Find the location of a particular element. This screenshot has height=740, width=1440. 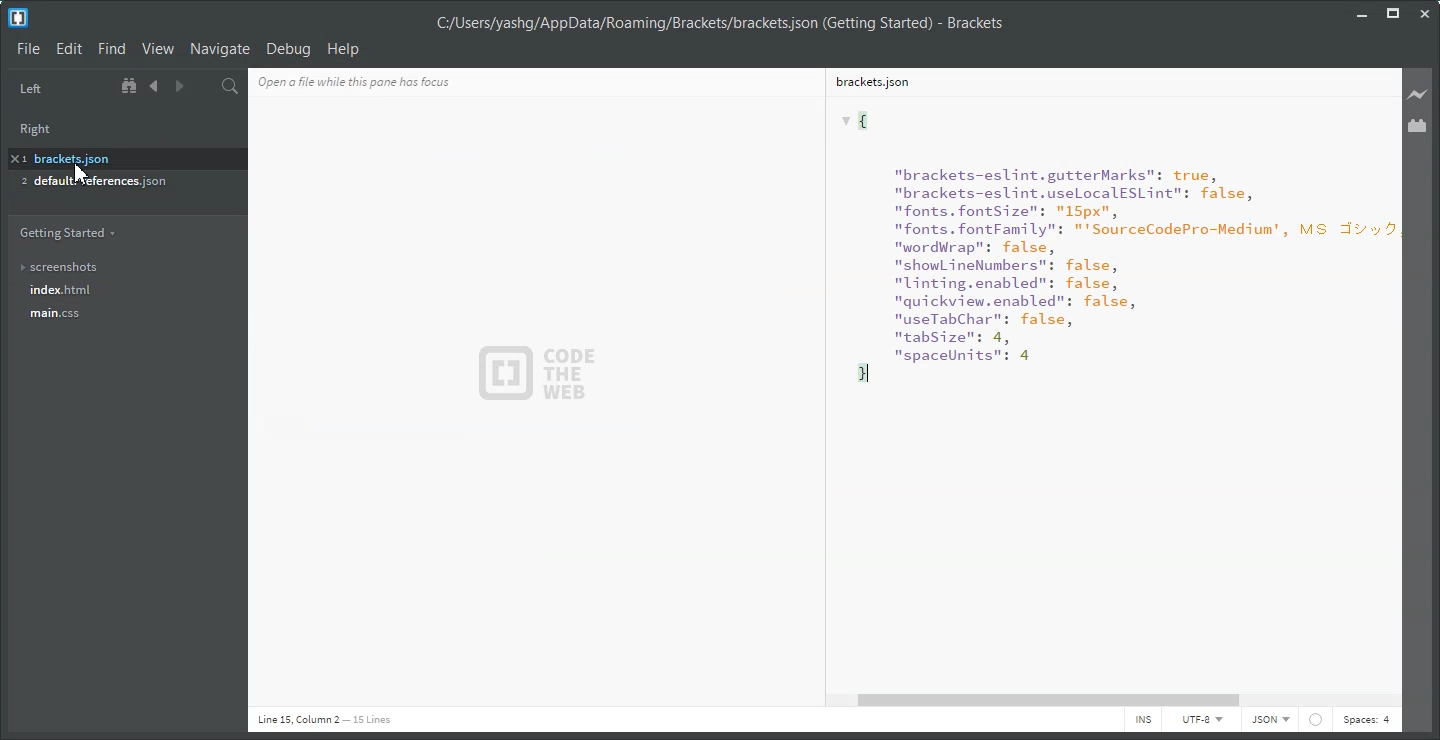

Debug is located at coordinates (288, 49).